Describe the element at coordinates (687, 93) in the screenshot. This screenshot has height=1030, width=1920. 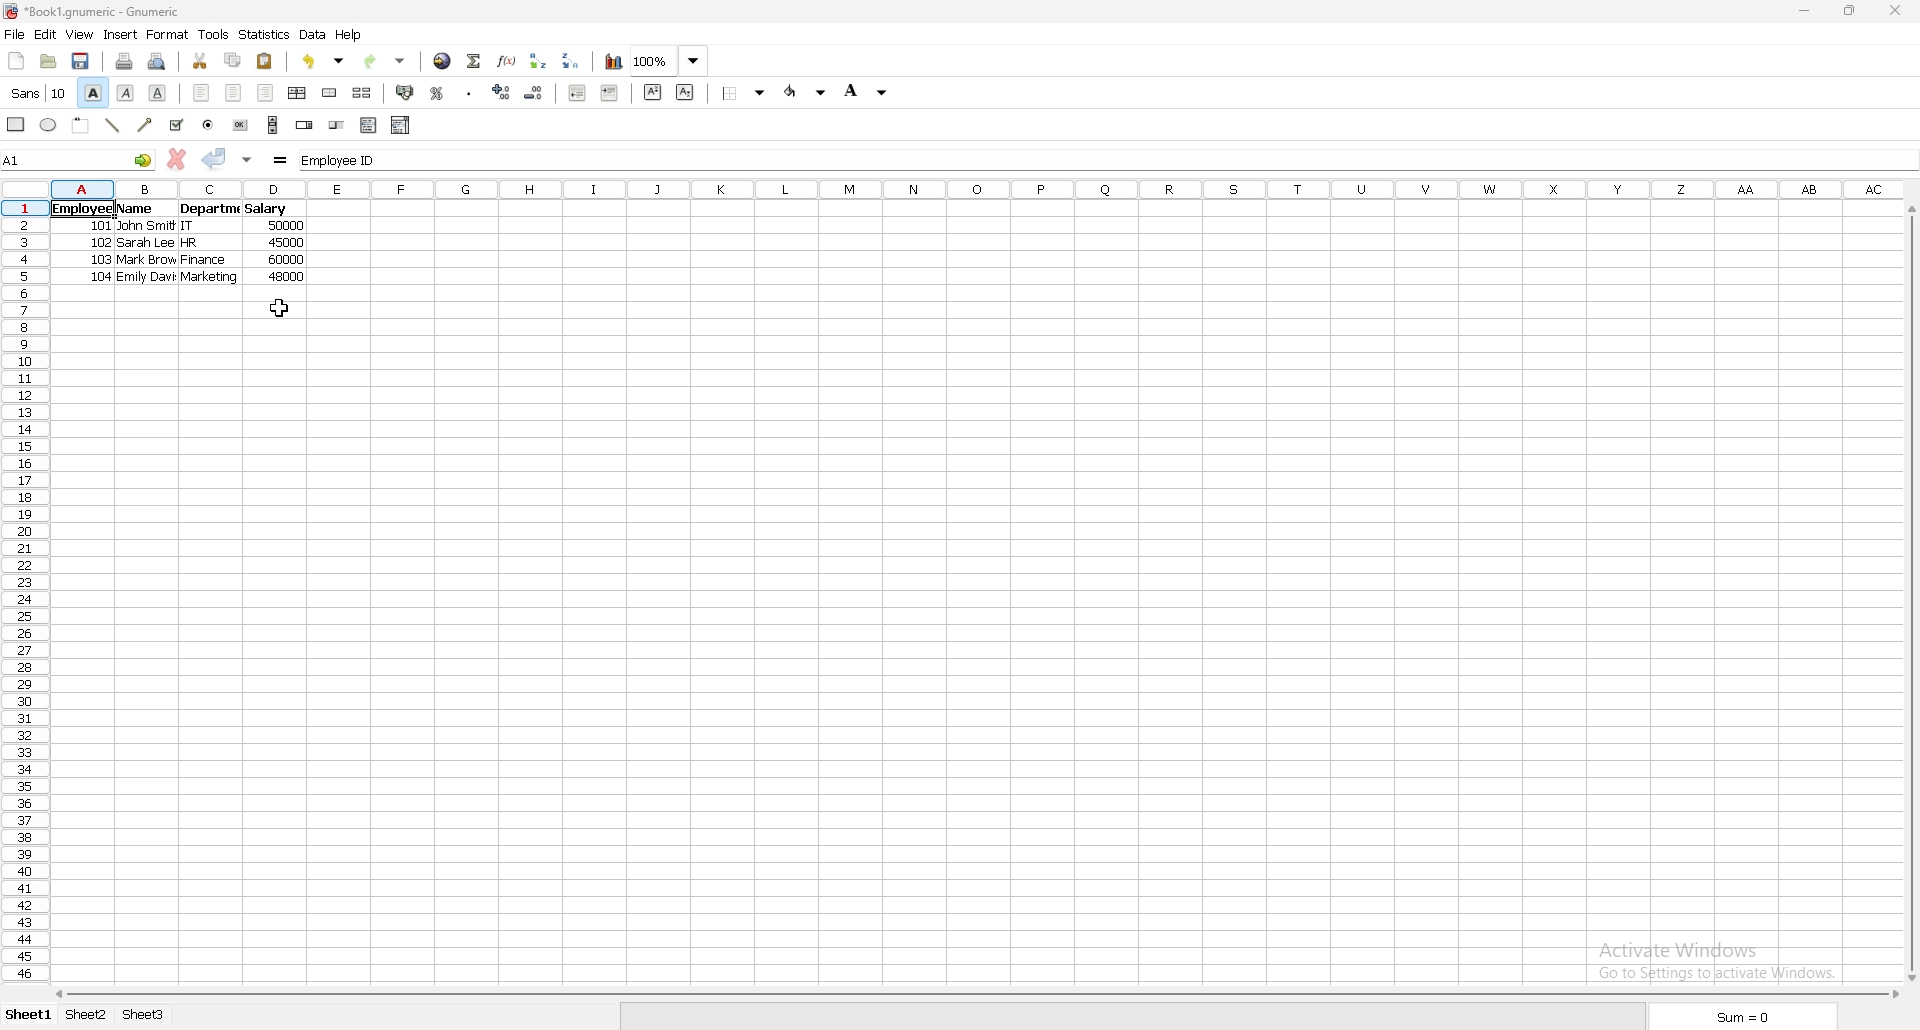
I see `subscript` at that location.